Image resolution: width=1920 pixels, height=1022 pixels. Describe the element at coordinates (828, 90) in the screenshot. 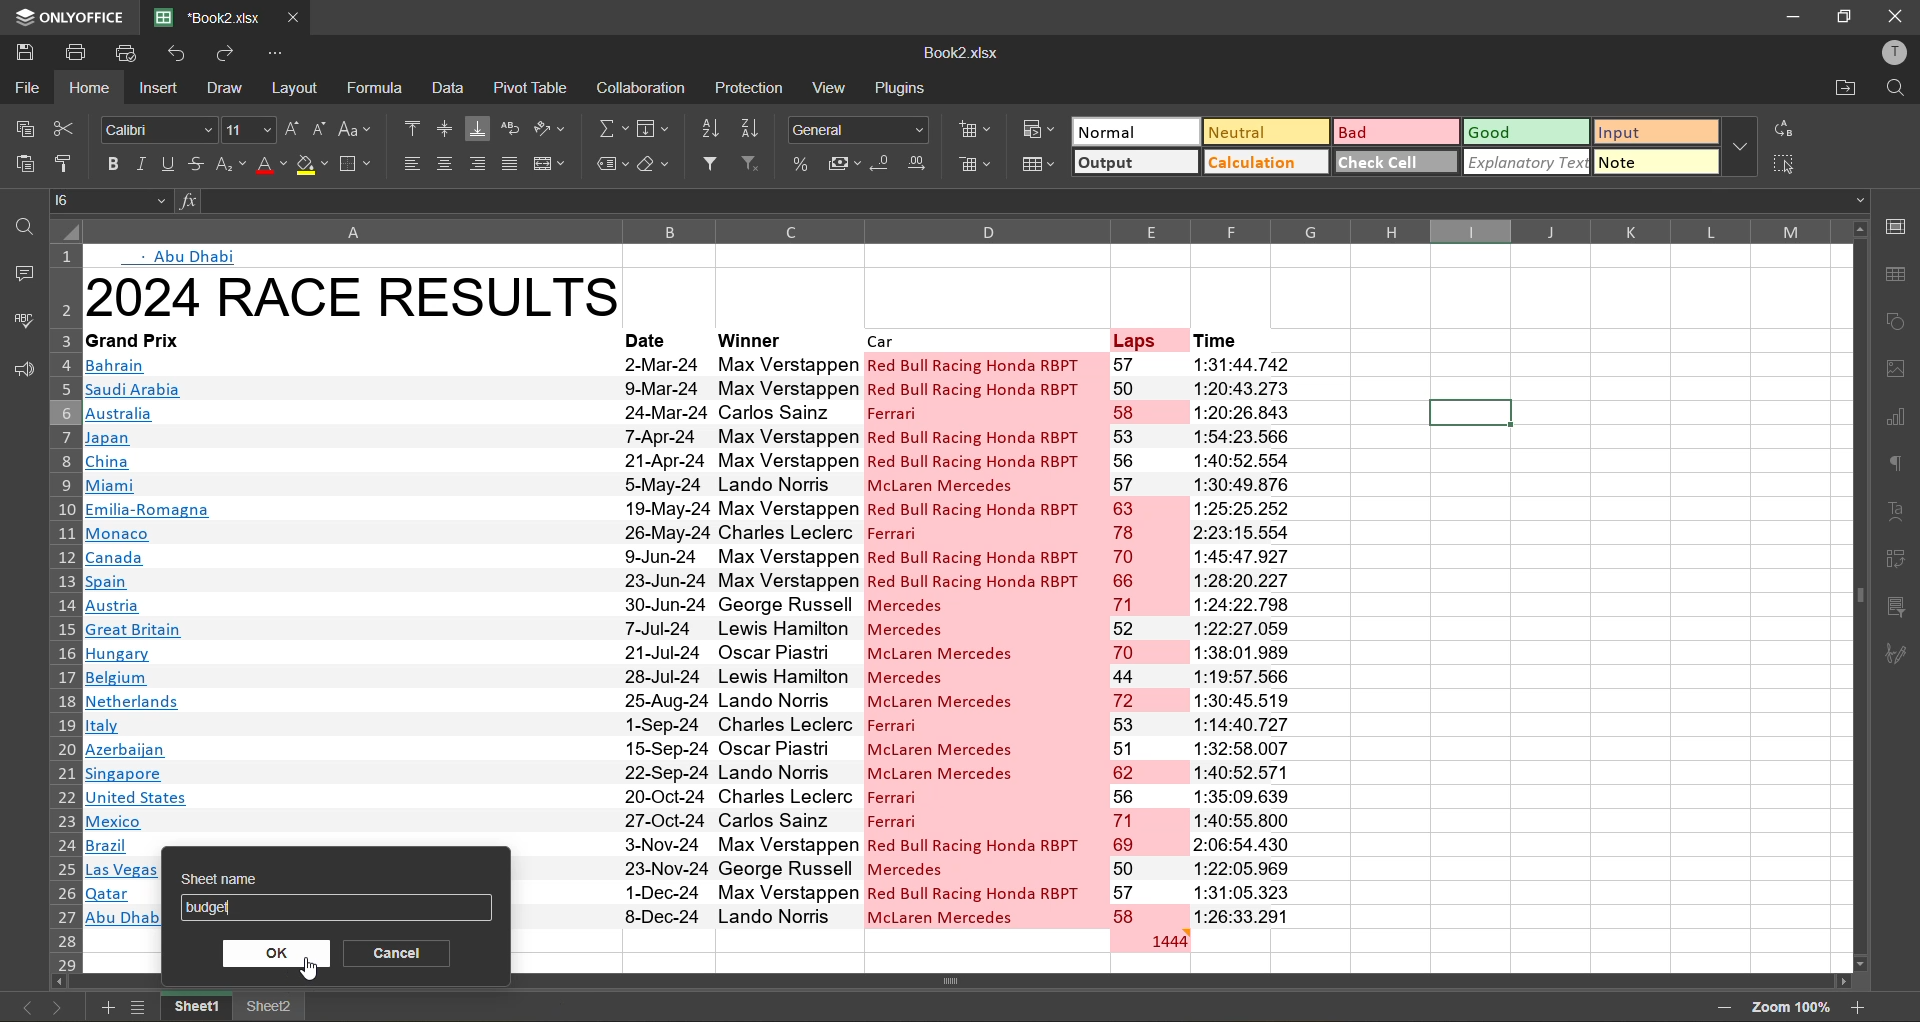

I see `view` at that location.